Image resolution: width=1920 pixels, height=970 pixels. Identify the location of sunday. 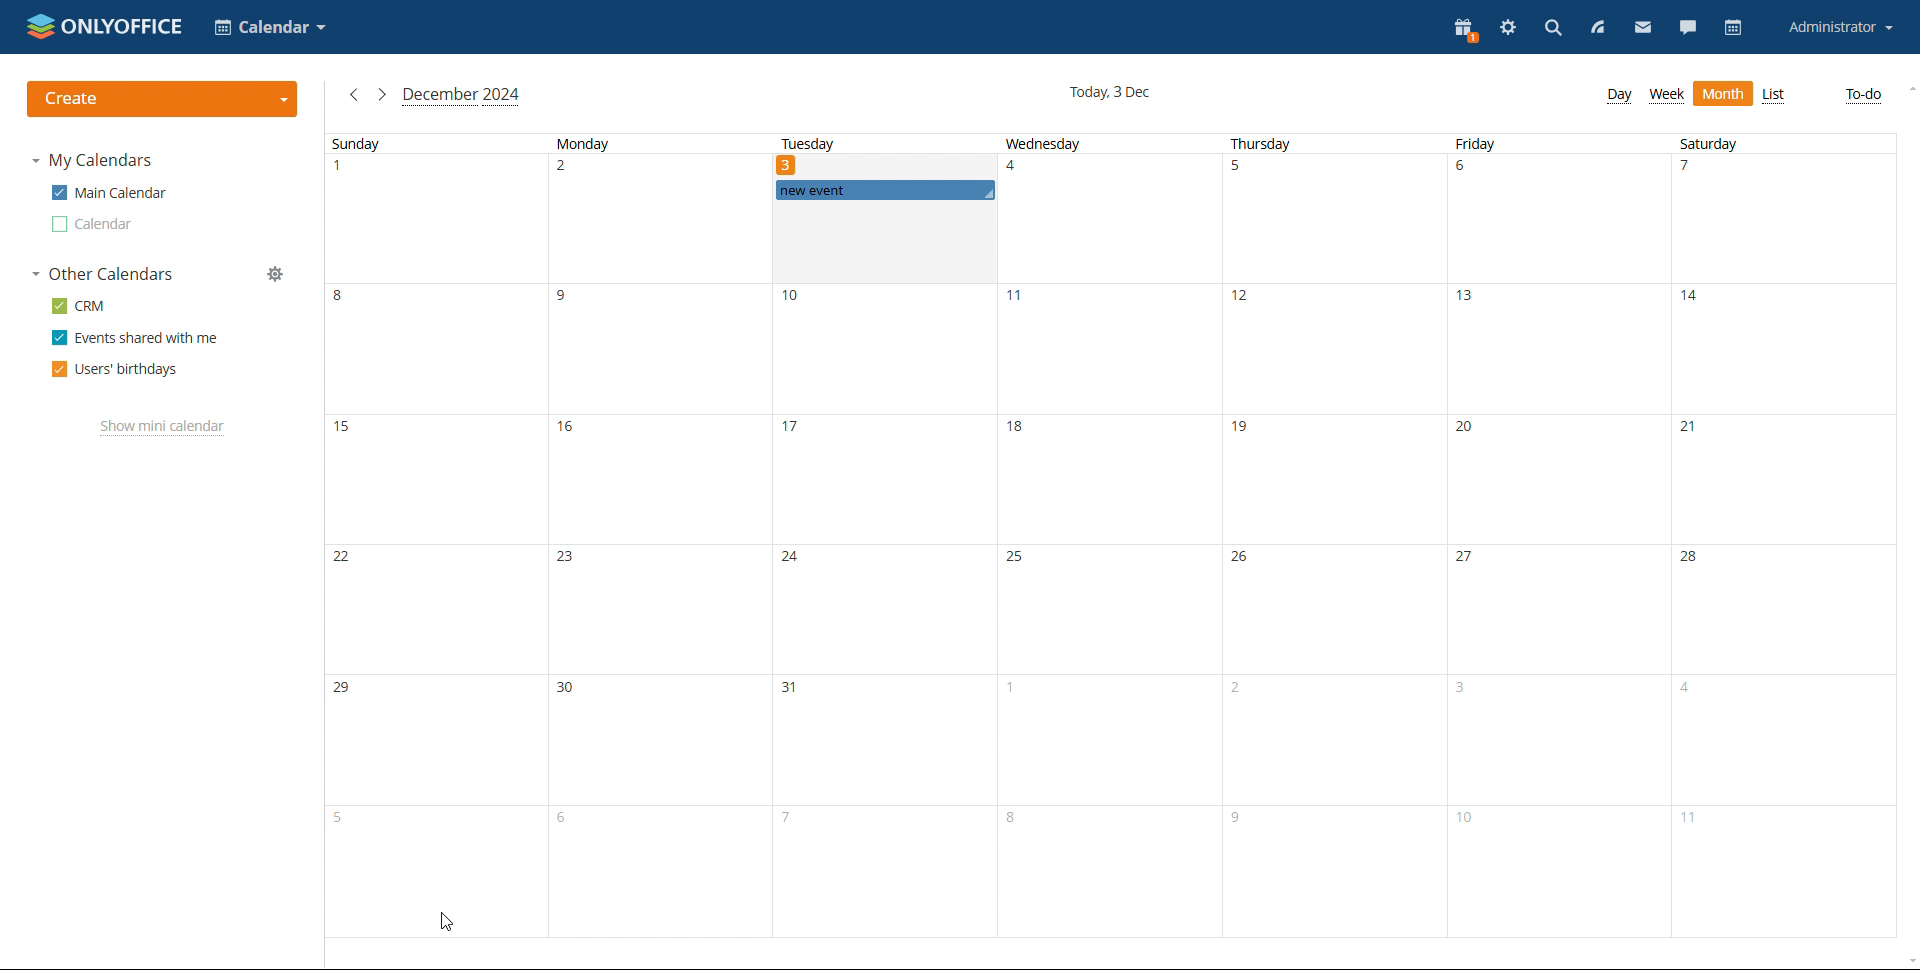
(430, 513).